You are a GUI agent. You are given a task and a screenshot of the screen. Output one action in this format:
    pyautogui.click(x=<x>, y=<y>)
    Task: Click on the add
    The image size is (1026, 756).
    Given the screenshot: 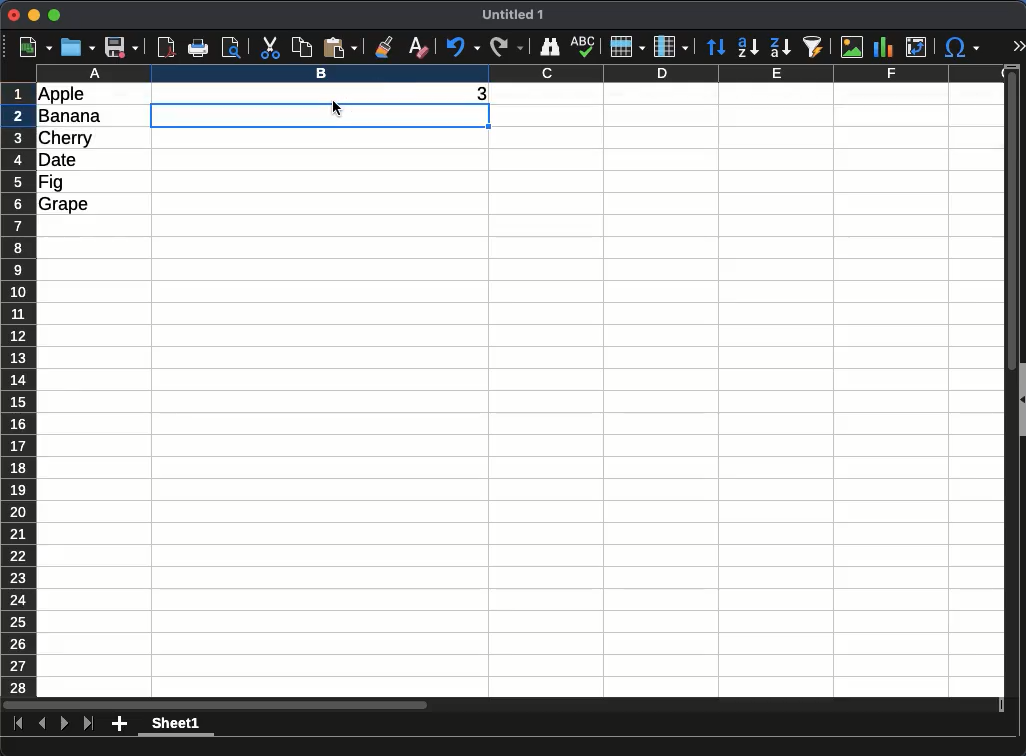 What is the action you would take?
    pyautogui.click(x=119, y=724)
    